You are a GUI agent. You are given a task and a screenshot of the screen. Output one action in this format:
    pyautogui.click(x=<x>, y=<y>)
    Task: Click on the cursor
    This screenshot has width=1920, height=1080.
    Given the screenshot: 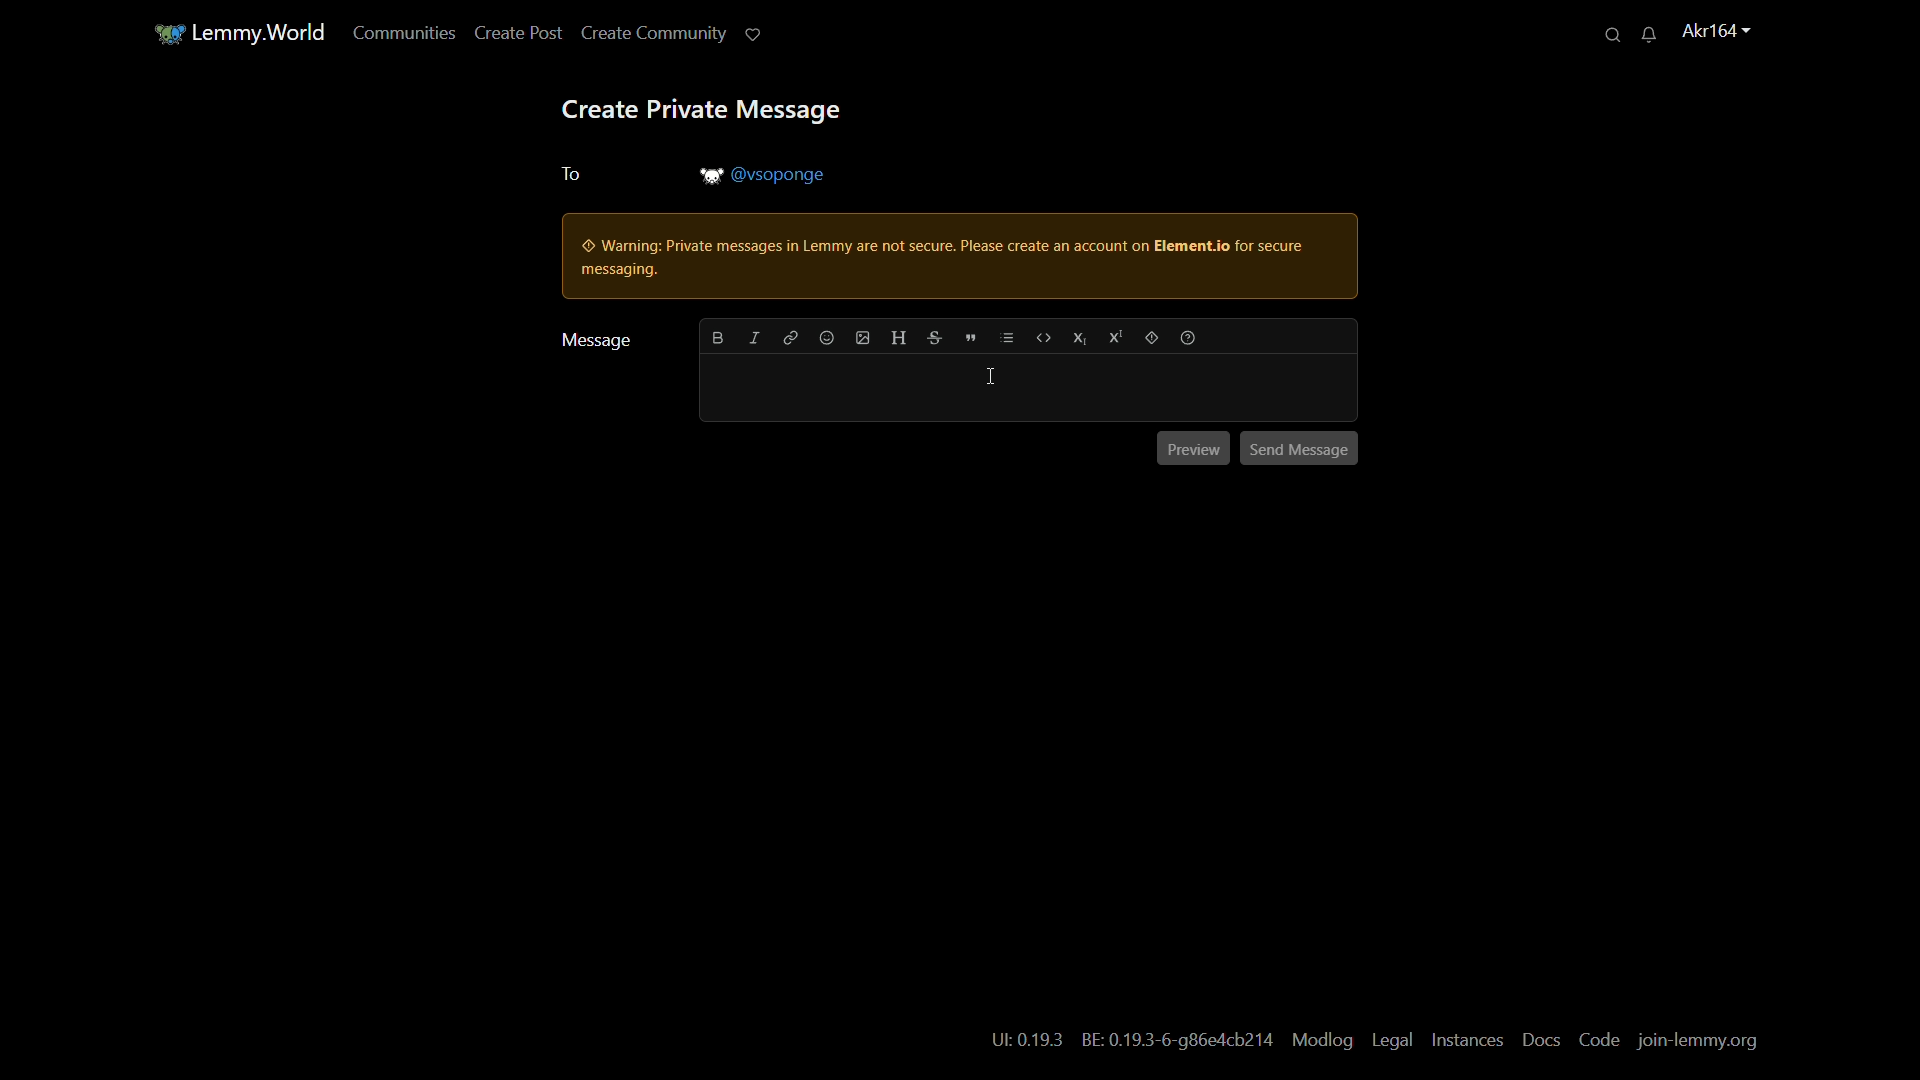 What is the action you would take?
    pyautogui.click(x=989, y=381)
    